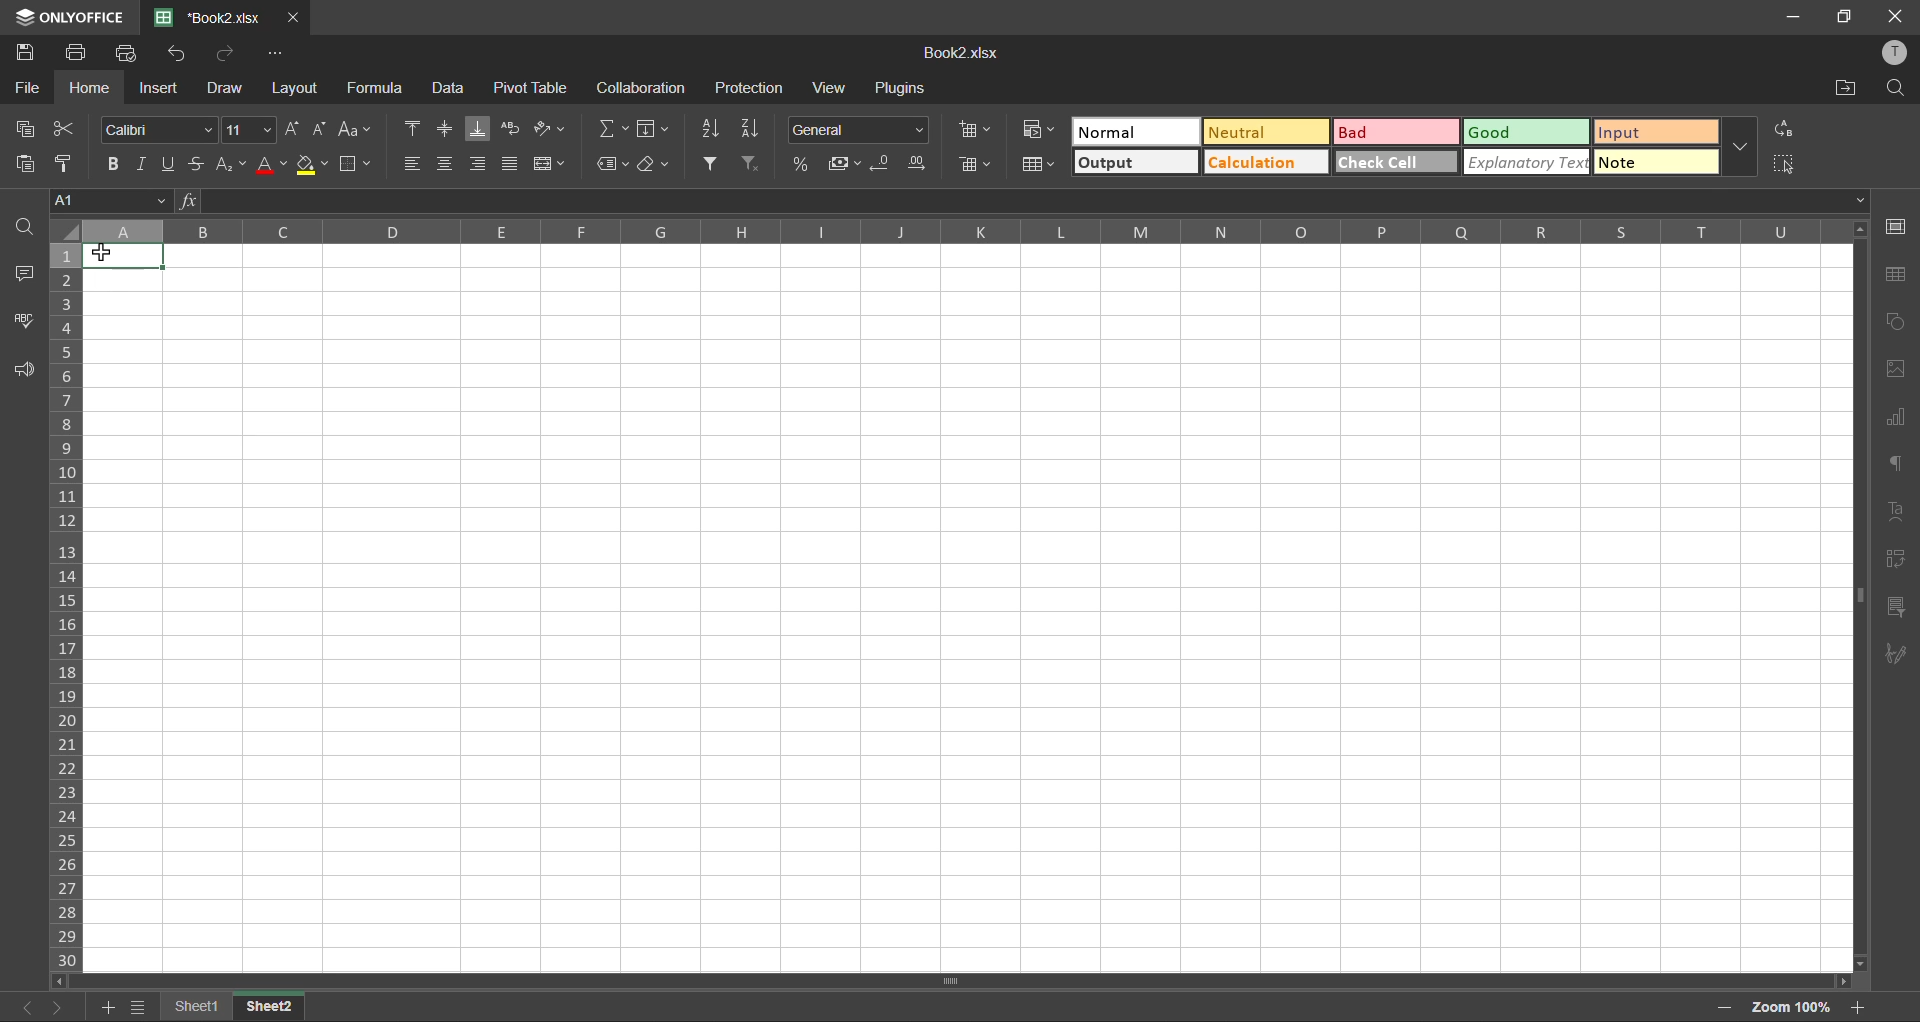 The height and width of the screenshot is (1022, 1920). Describe the element at coordinates (448, 129) in the screenshot. I see `align middle` at that location.